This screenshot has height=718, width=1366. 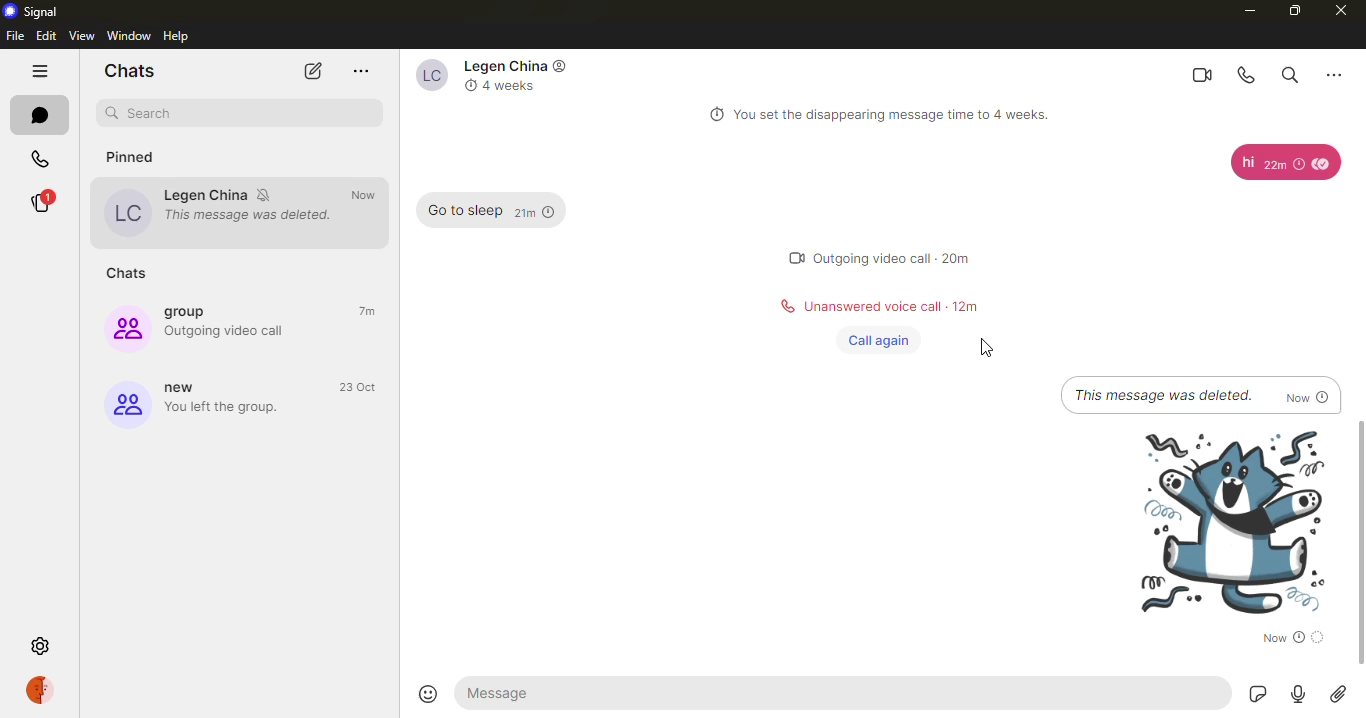 I want to click on chats, so click(x=132, y=275).